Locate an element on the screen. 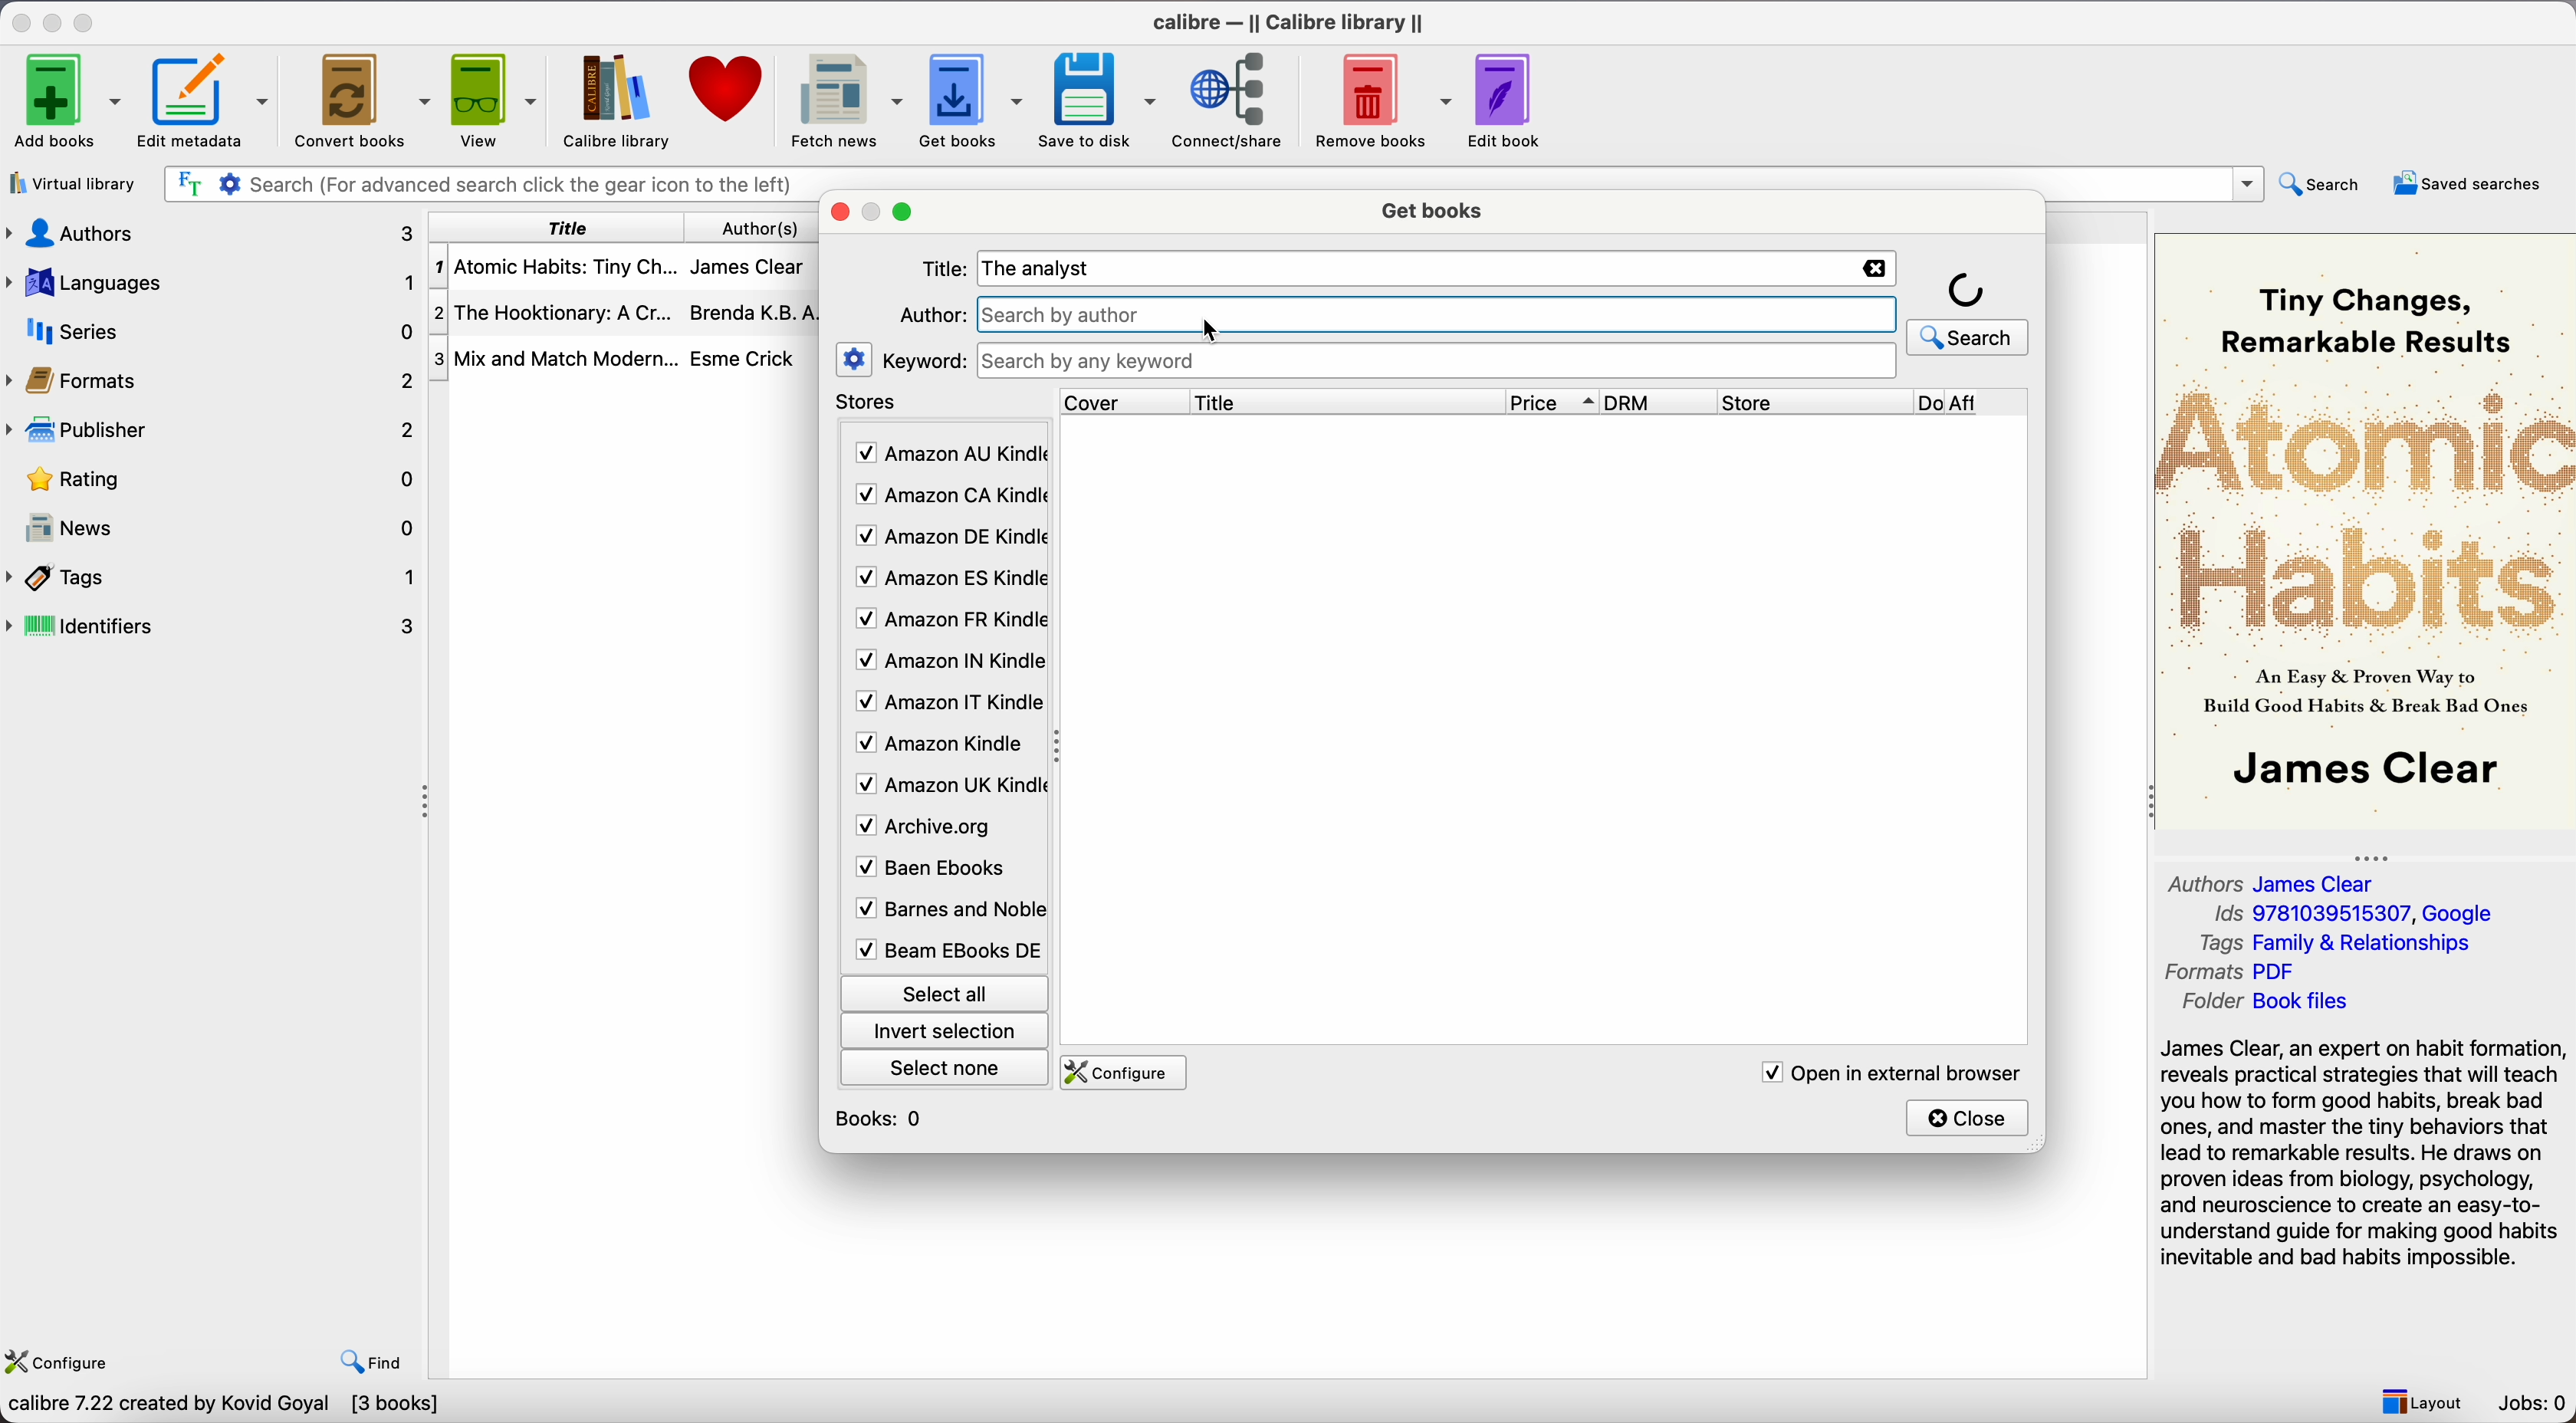  minimize app is located at coordinates (56, 20).